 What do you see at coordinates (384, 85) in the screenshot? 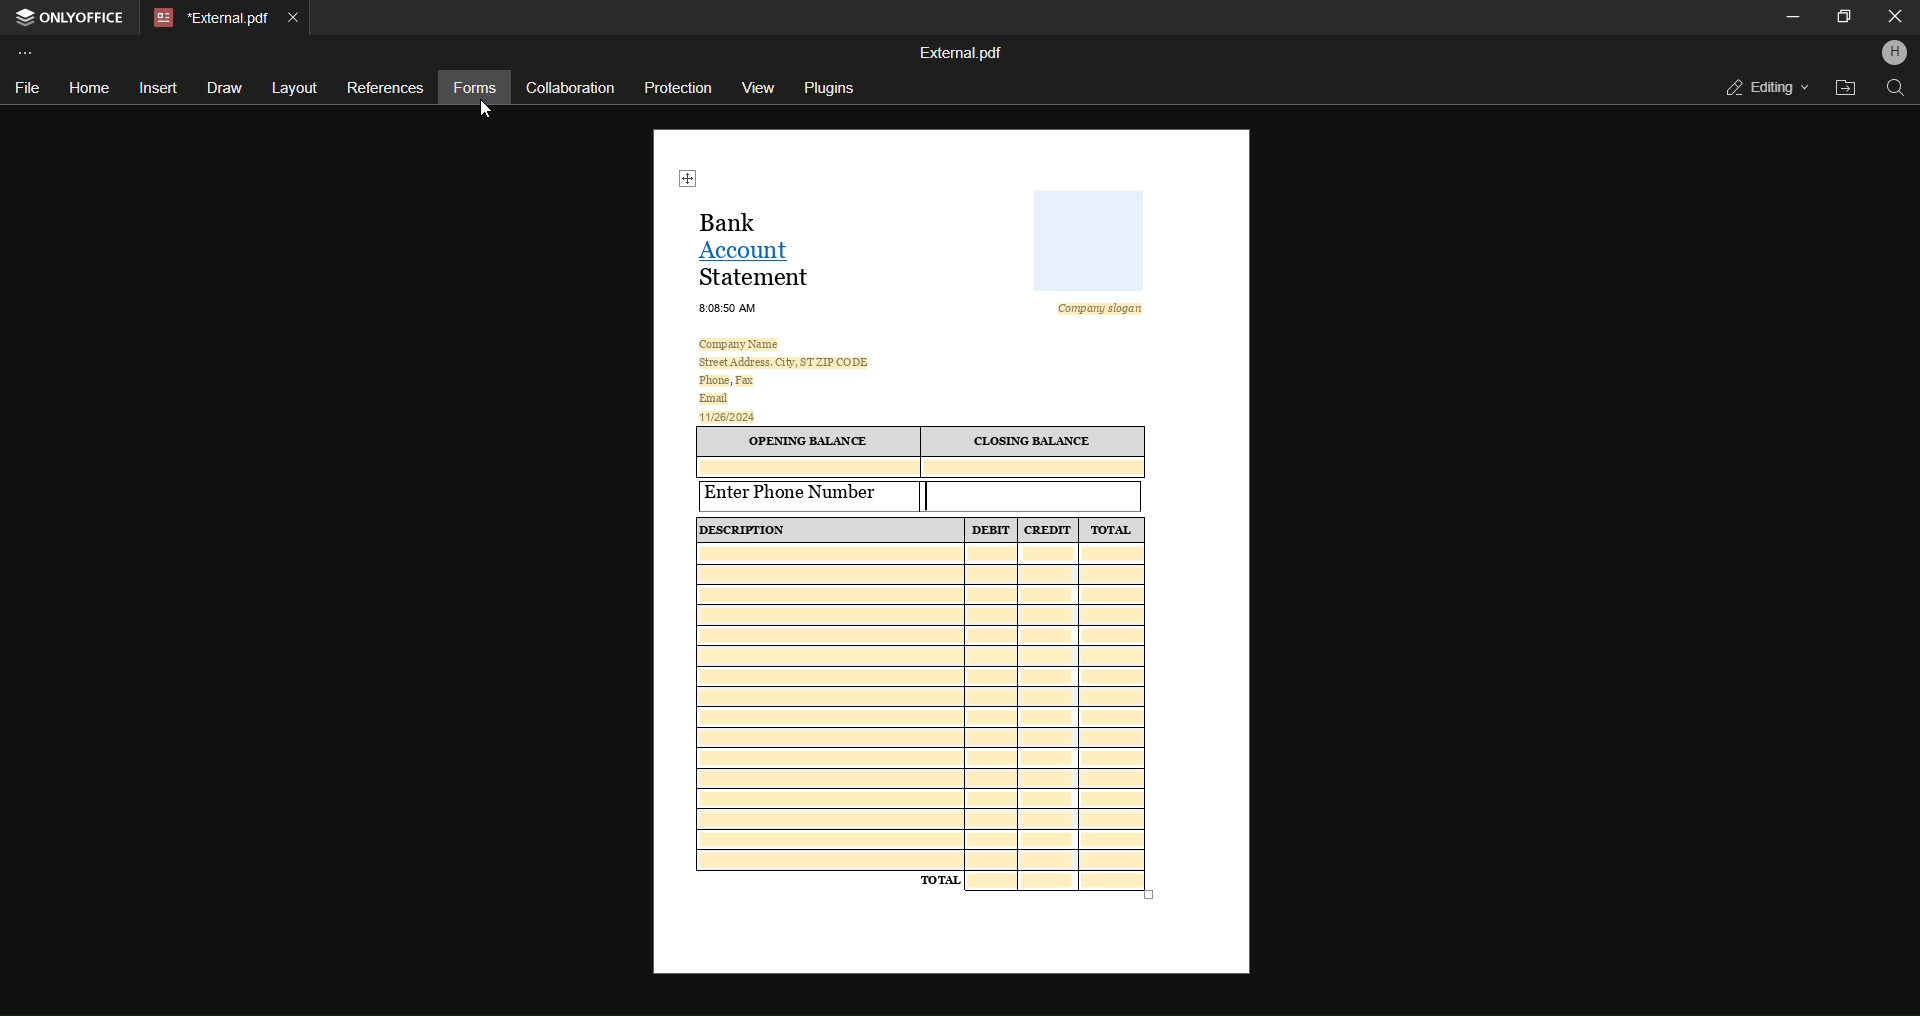
I see `references` at bounding box center [384, 85].